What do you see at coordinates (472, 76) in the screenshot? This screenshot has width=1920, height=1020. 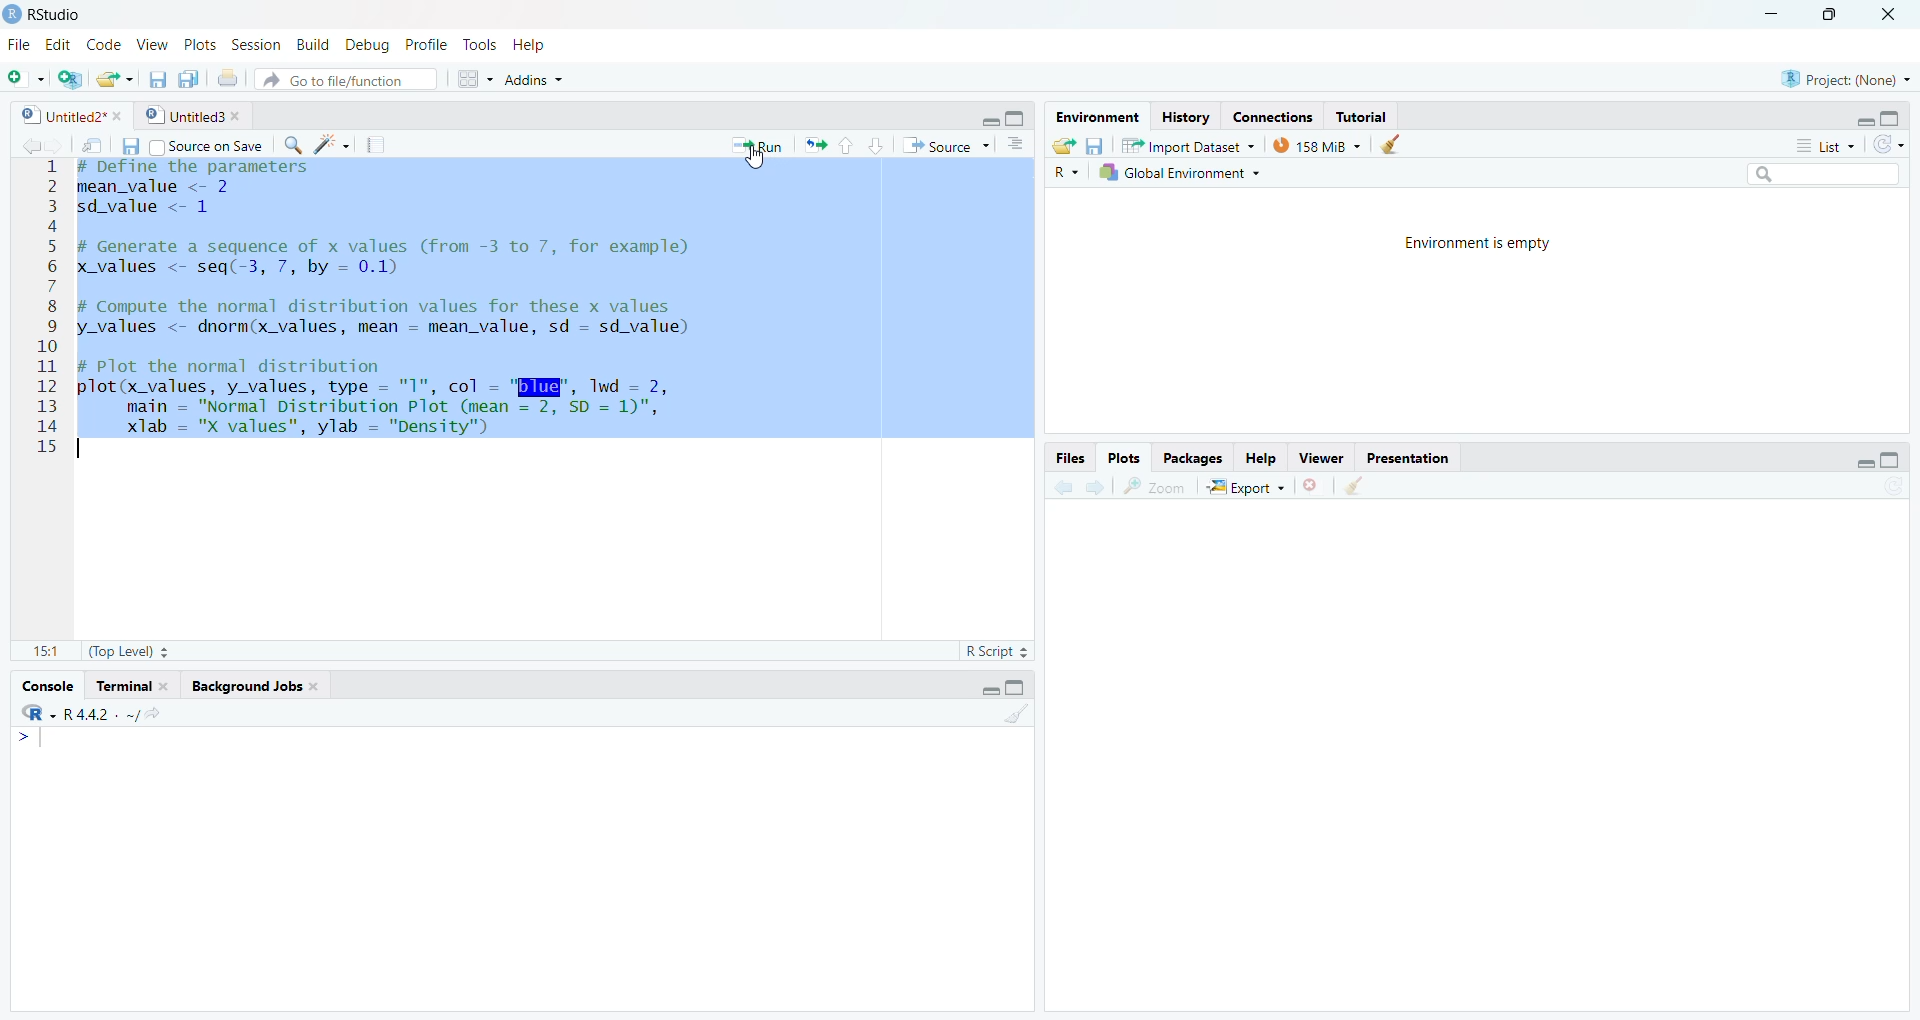 I see `` at bounding box center [472, 76].